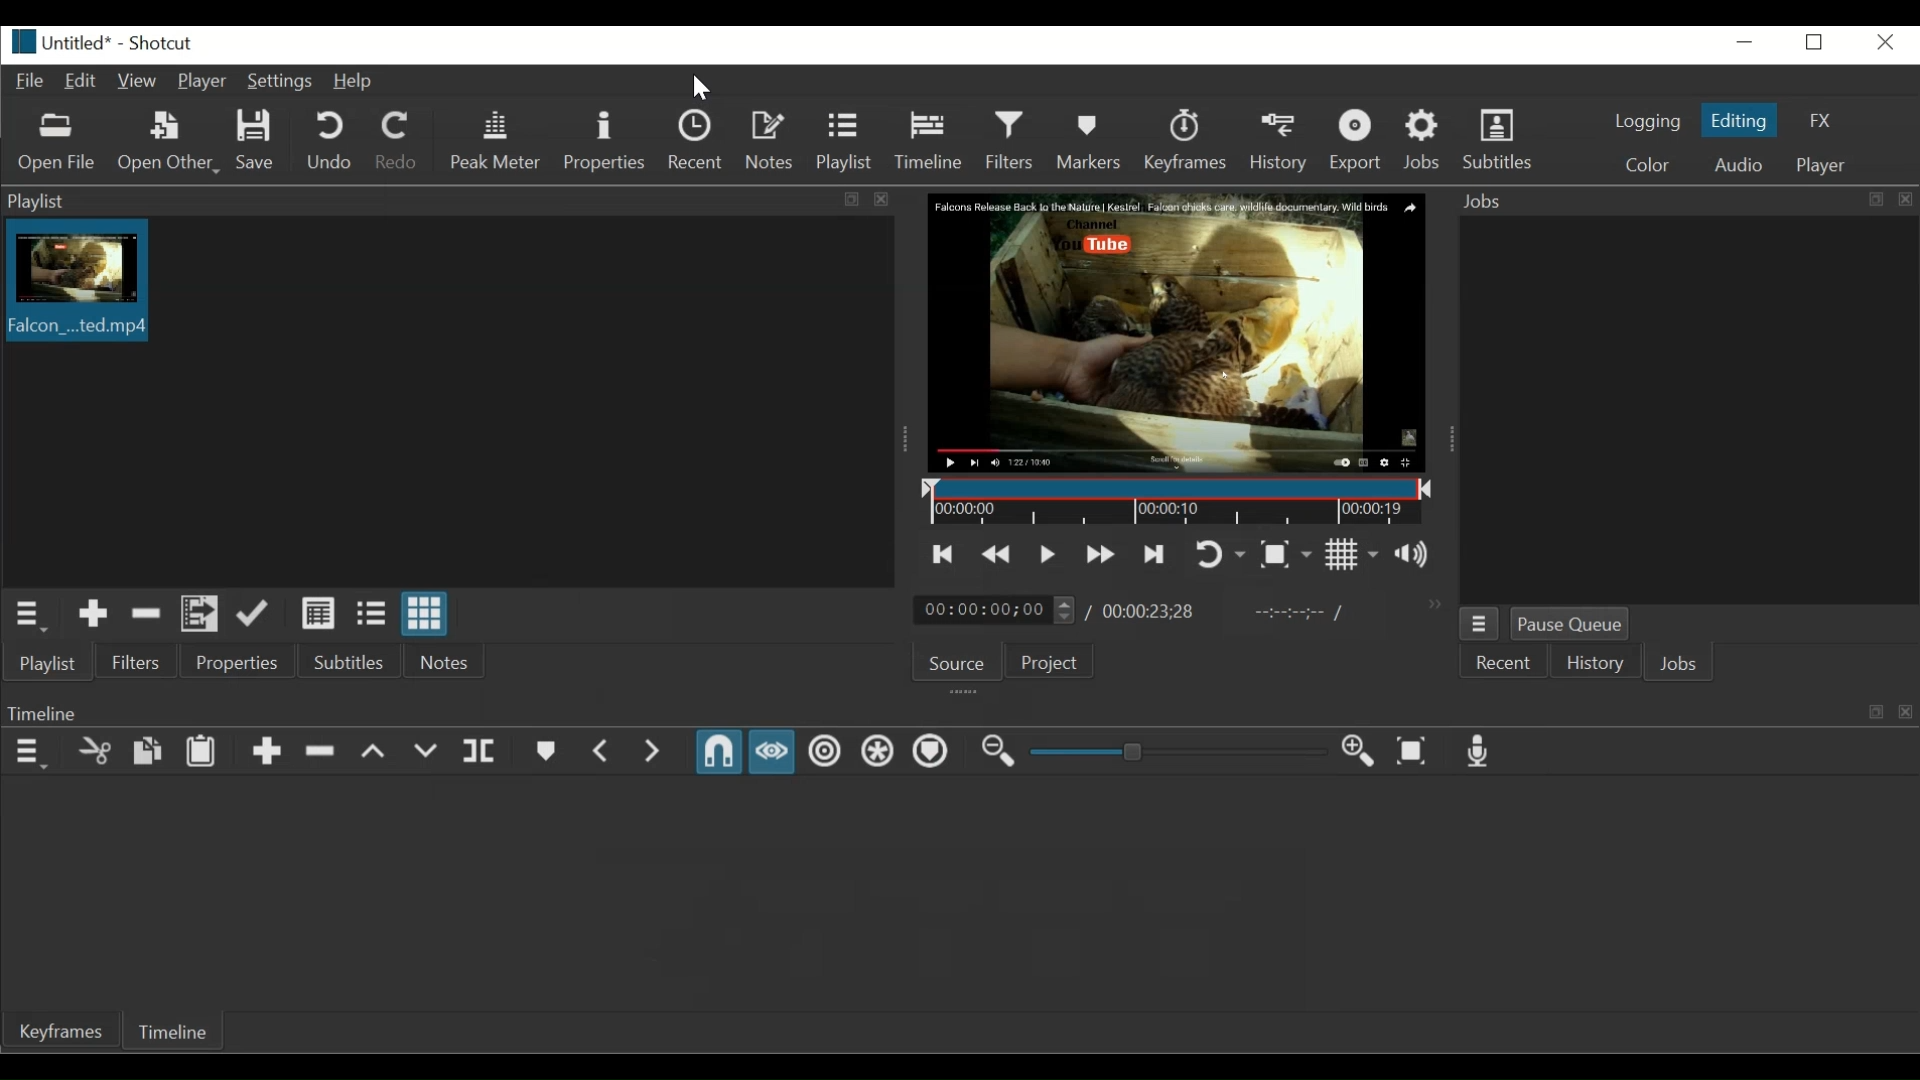 The width and height of the screenshot is (1920, 1080). Describe the element at coordinates (1220, 553) in the screenshot. I see `Toggle player looping` at that location.